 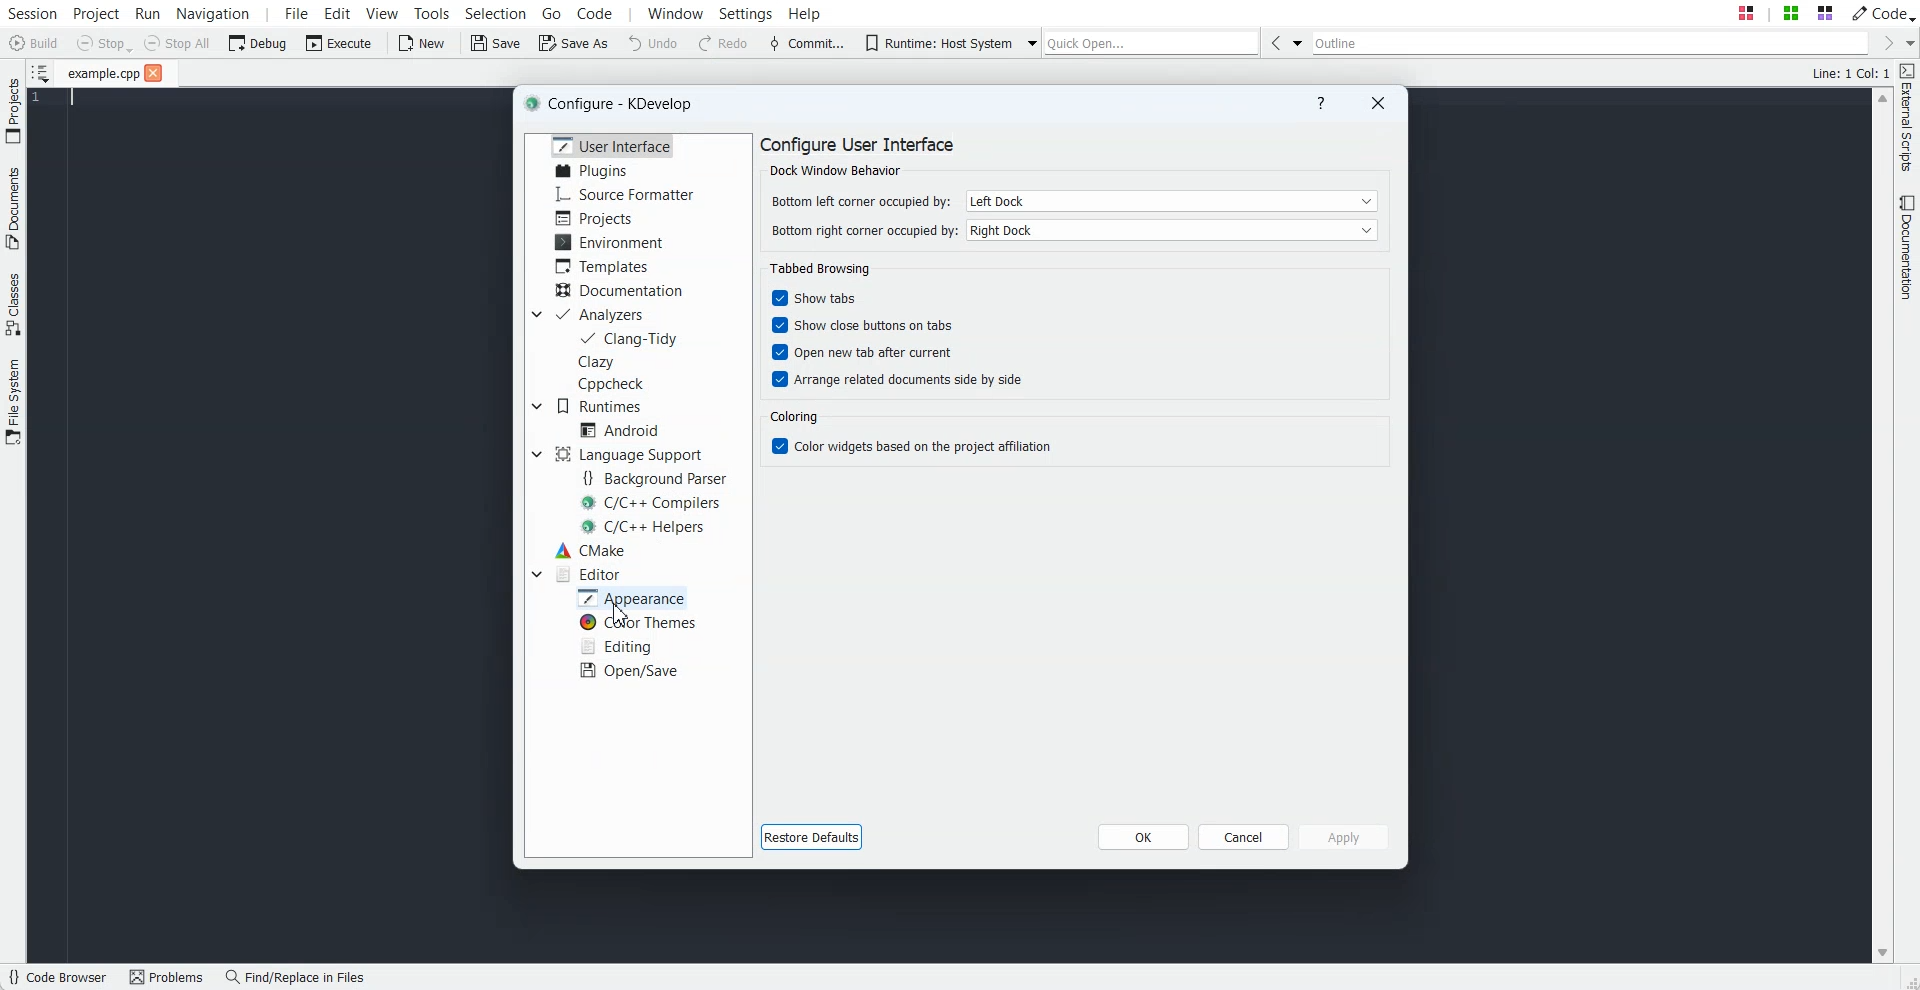 What do you see at coordinates (599, 314) in the screenshot?
I see `Analyzers` at bounding box center [599, 314].